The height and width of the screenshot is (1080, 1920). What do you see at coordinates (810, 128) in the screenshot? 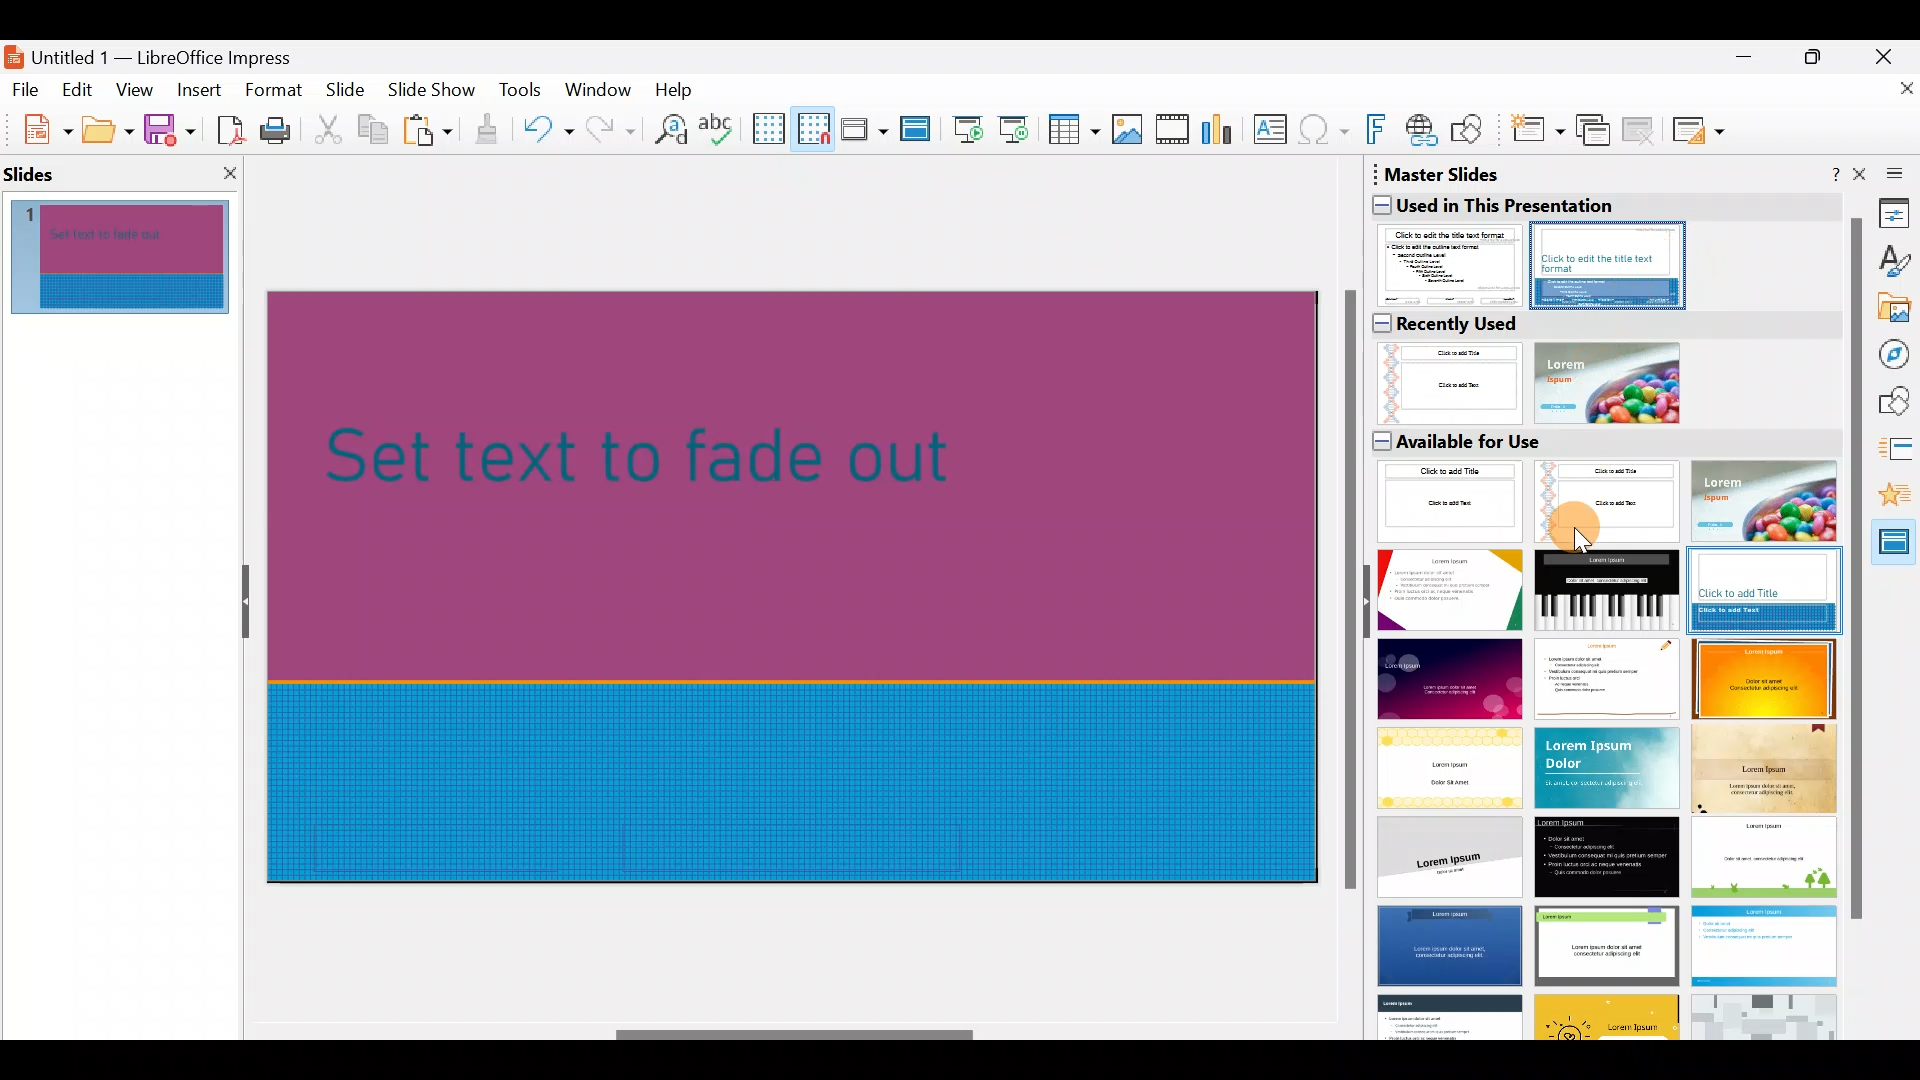
I see `Snap to grid` at bounding box center [810, 128].